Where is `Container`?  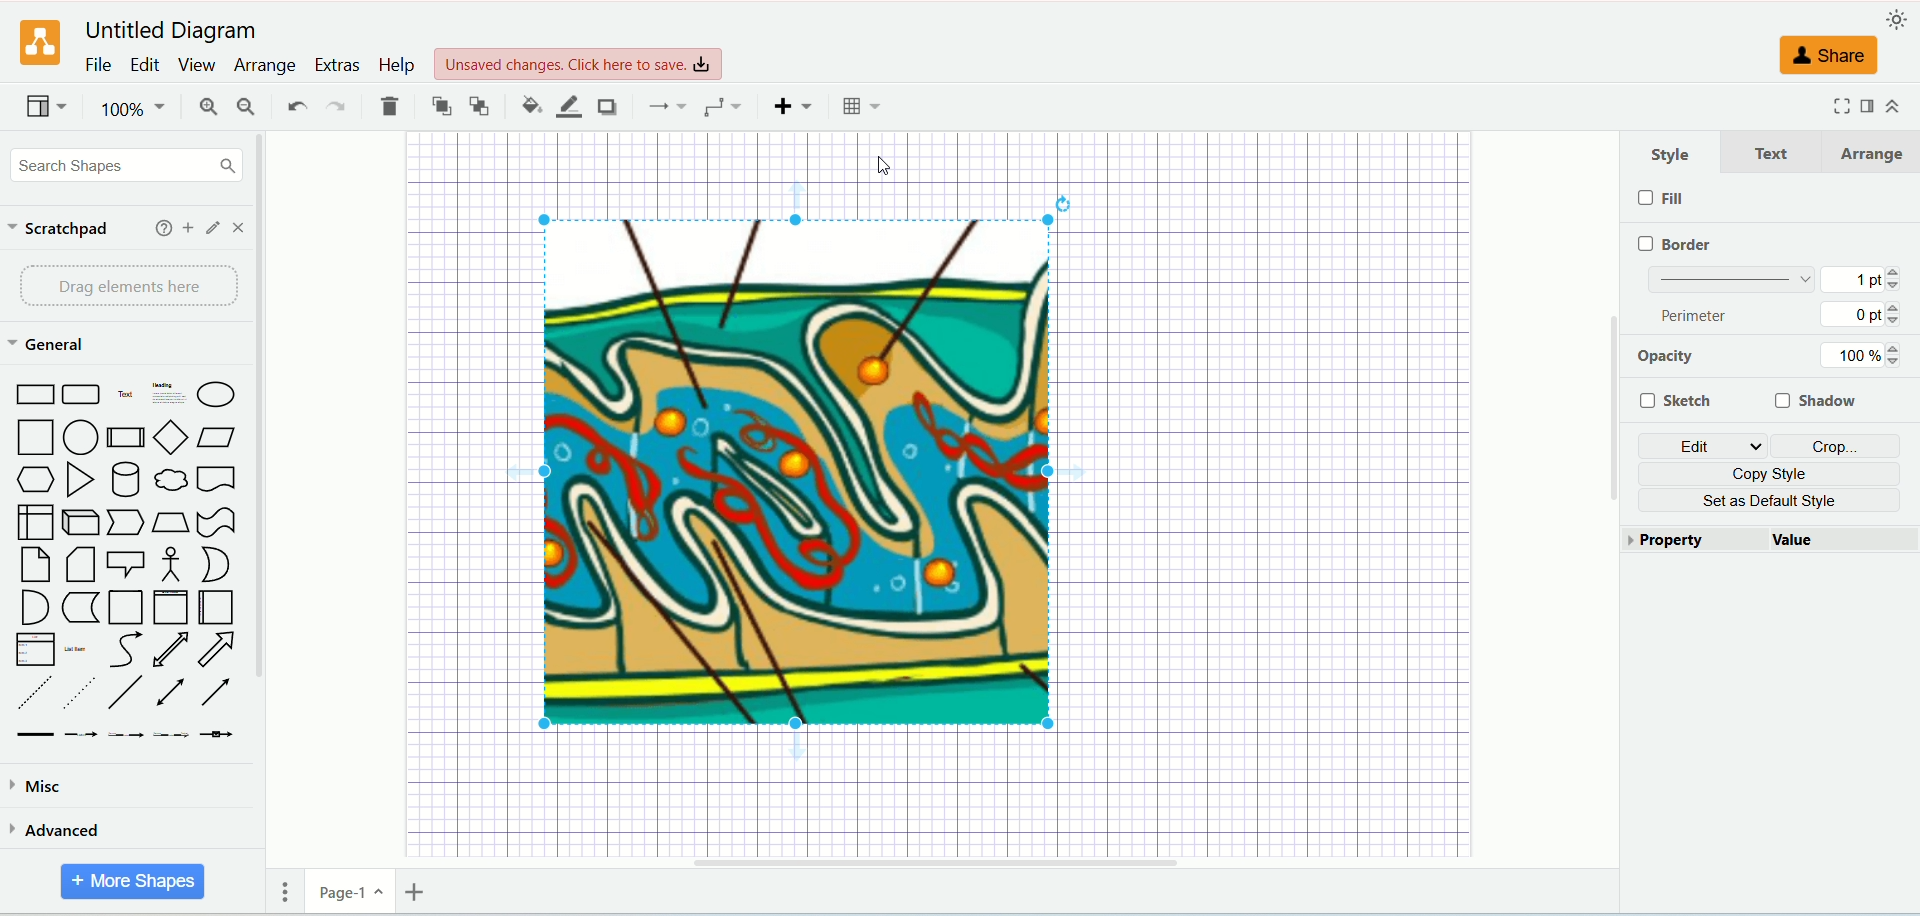 Container is located at coordinates (127, 608).